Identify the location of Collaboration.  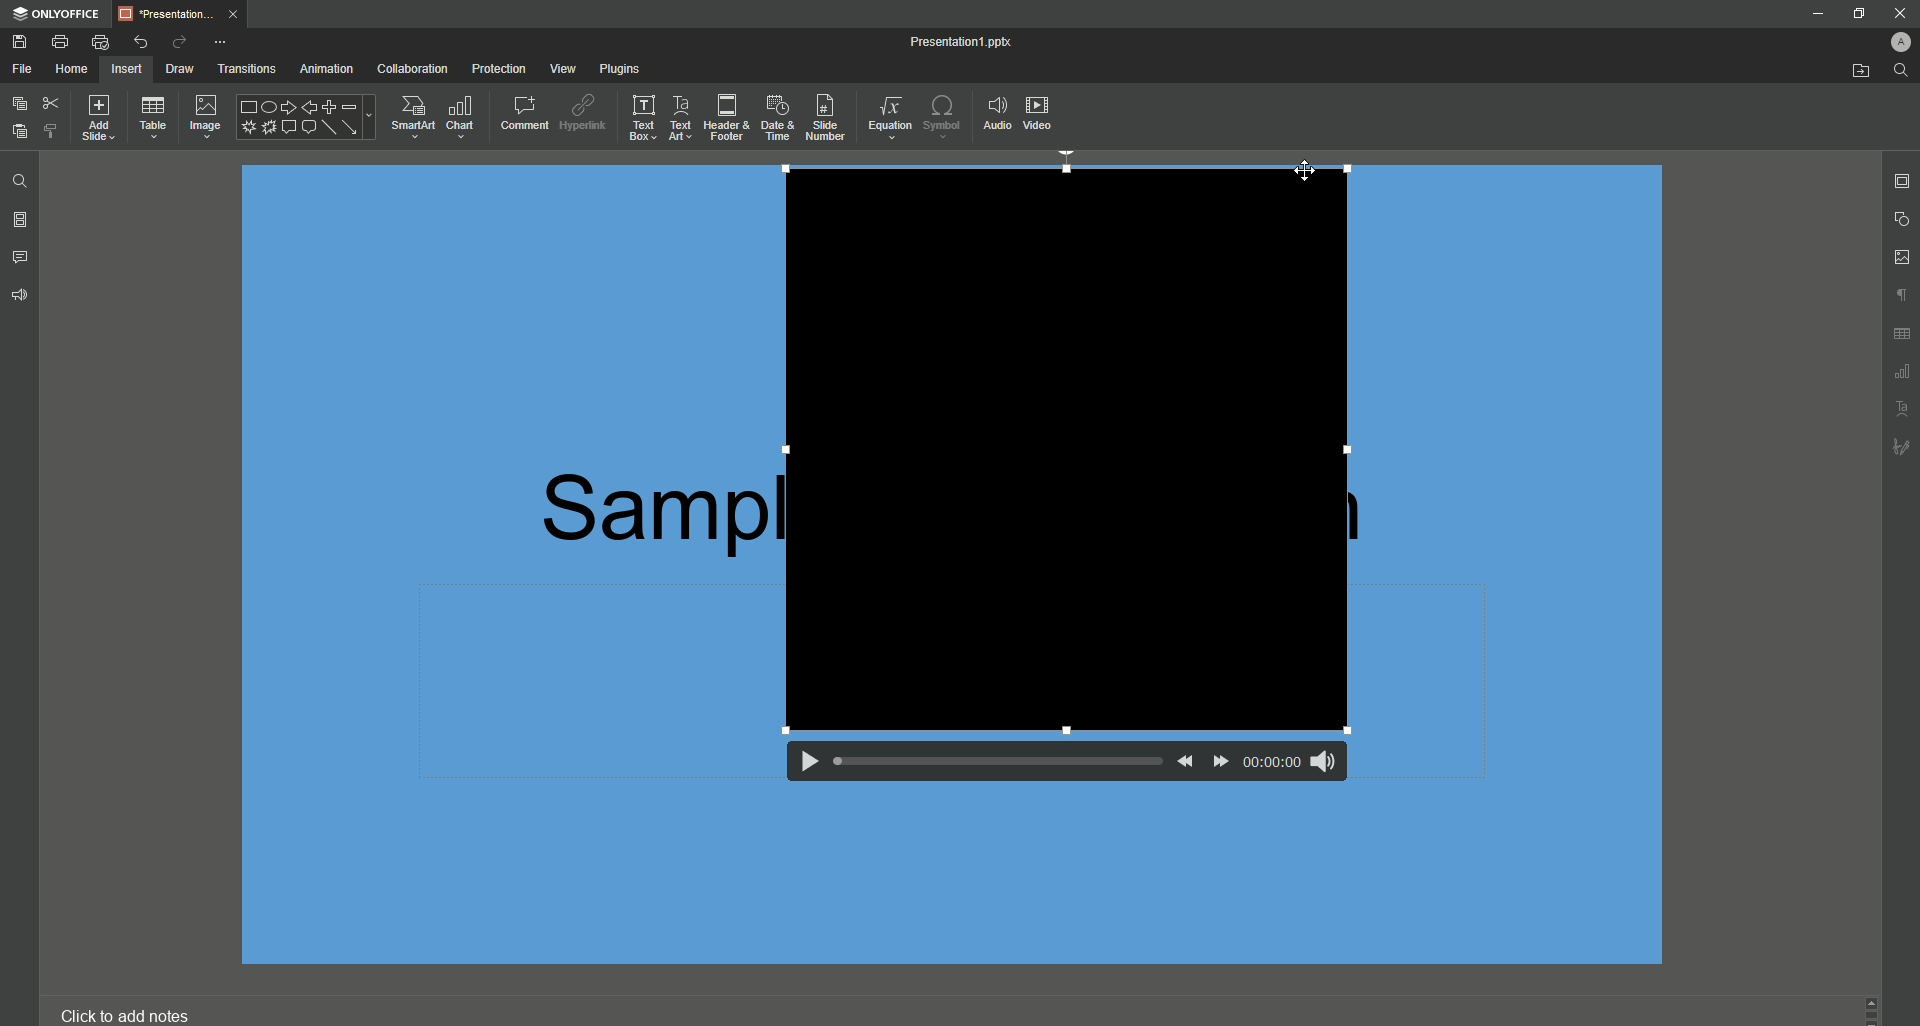
(411, 68).